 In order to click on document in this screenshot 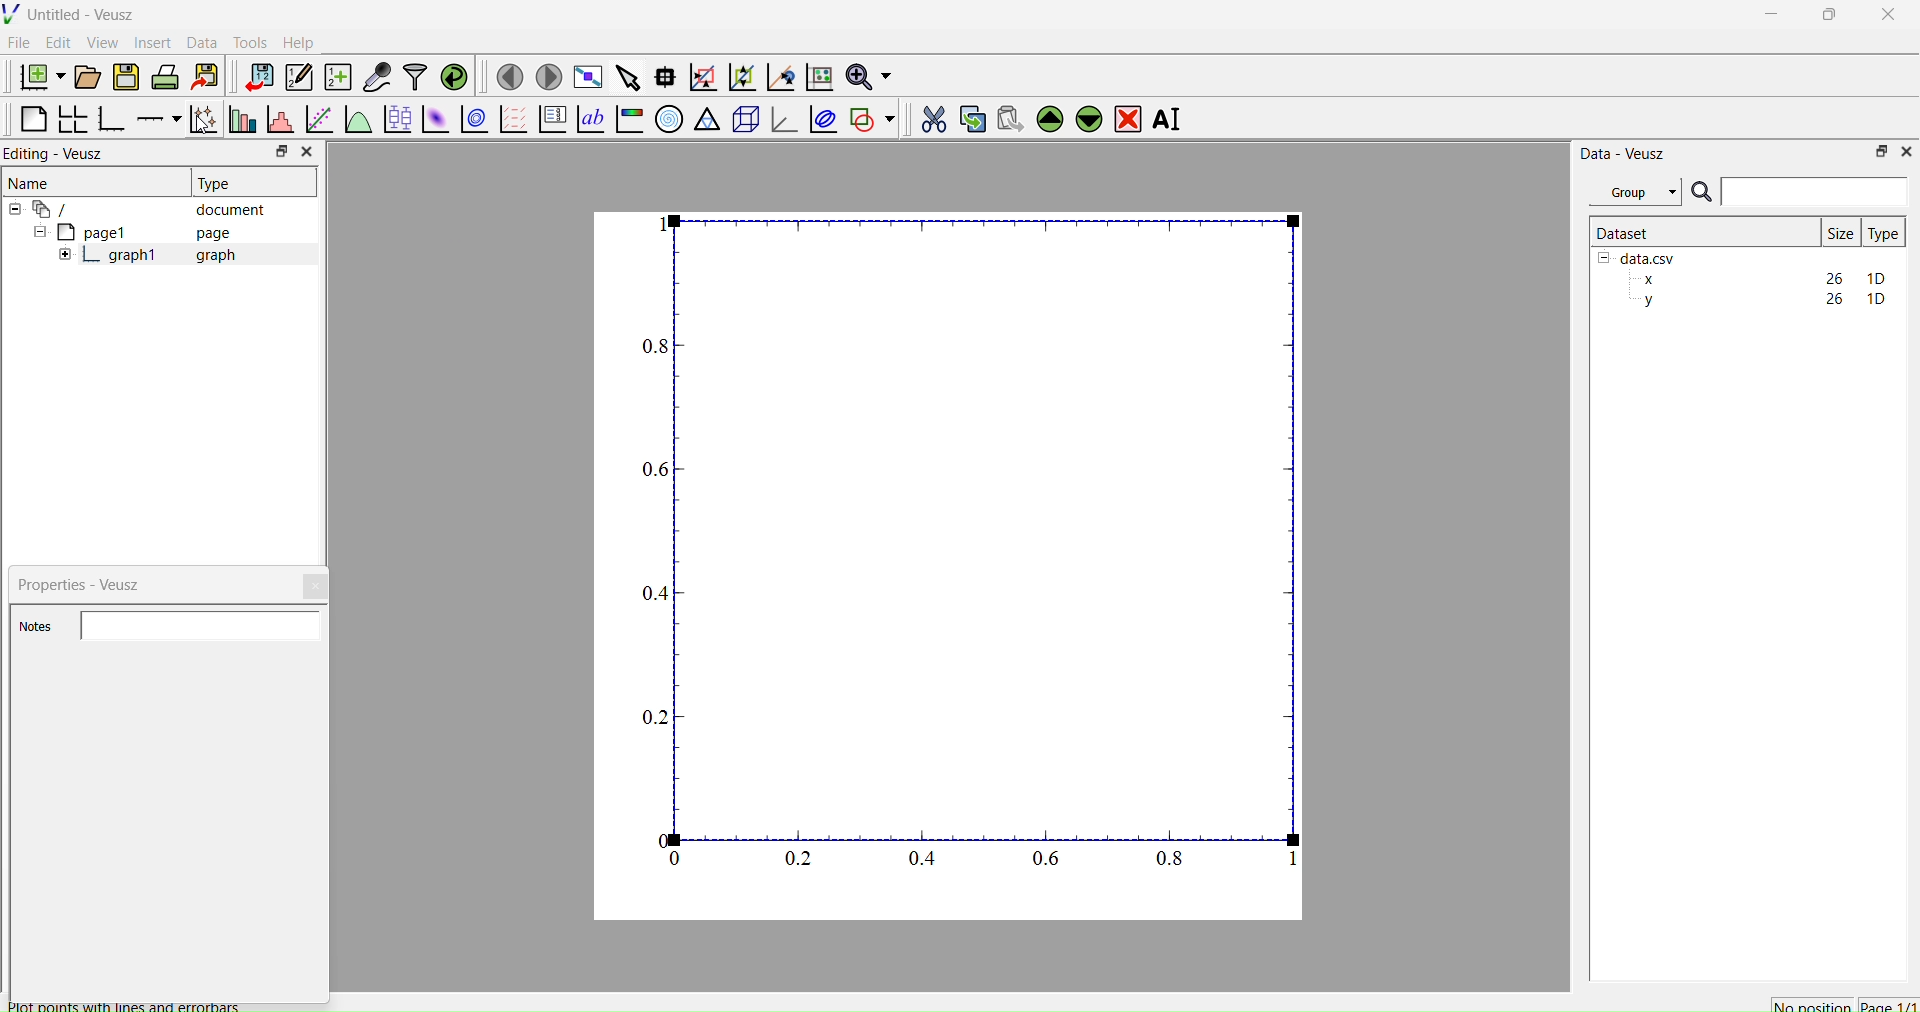, I will do `click(145, 208)`.